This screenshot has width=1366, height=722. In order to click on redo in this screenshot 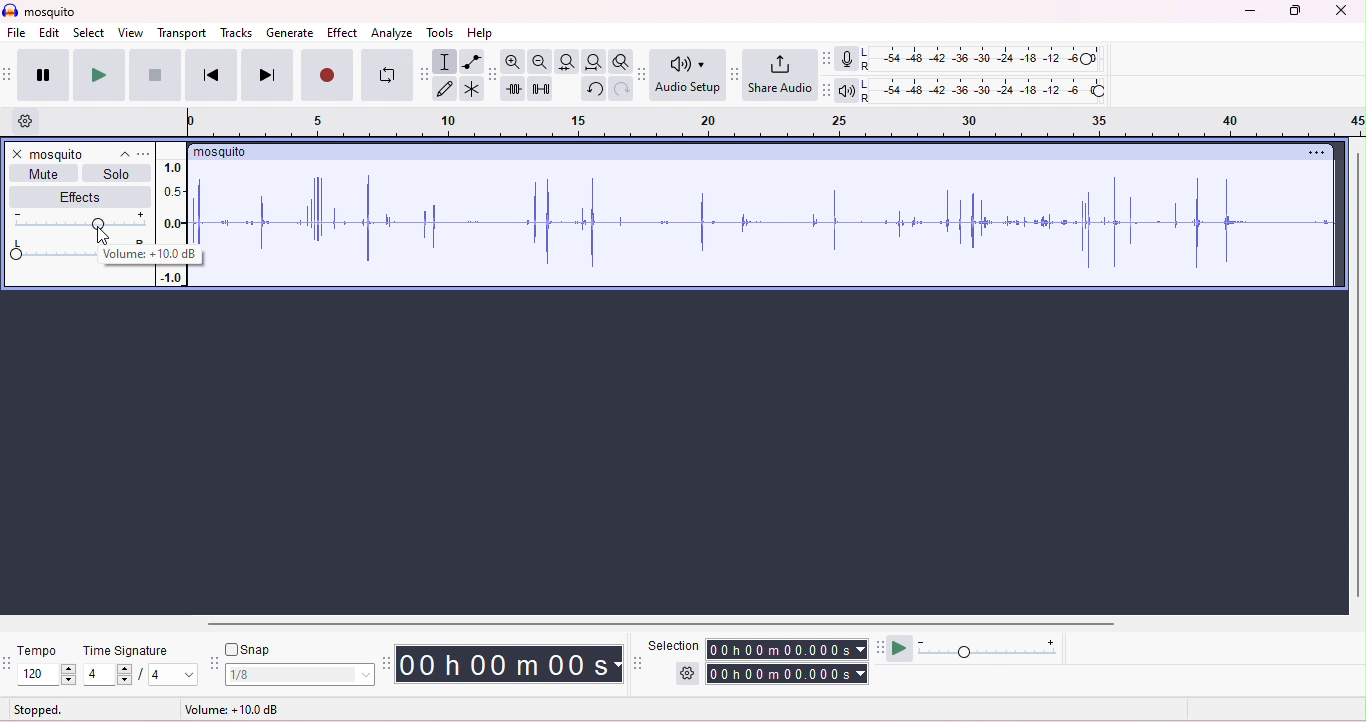, I will do `click(622, 90)`.